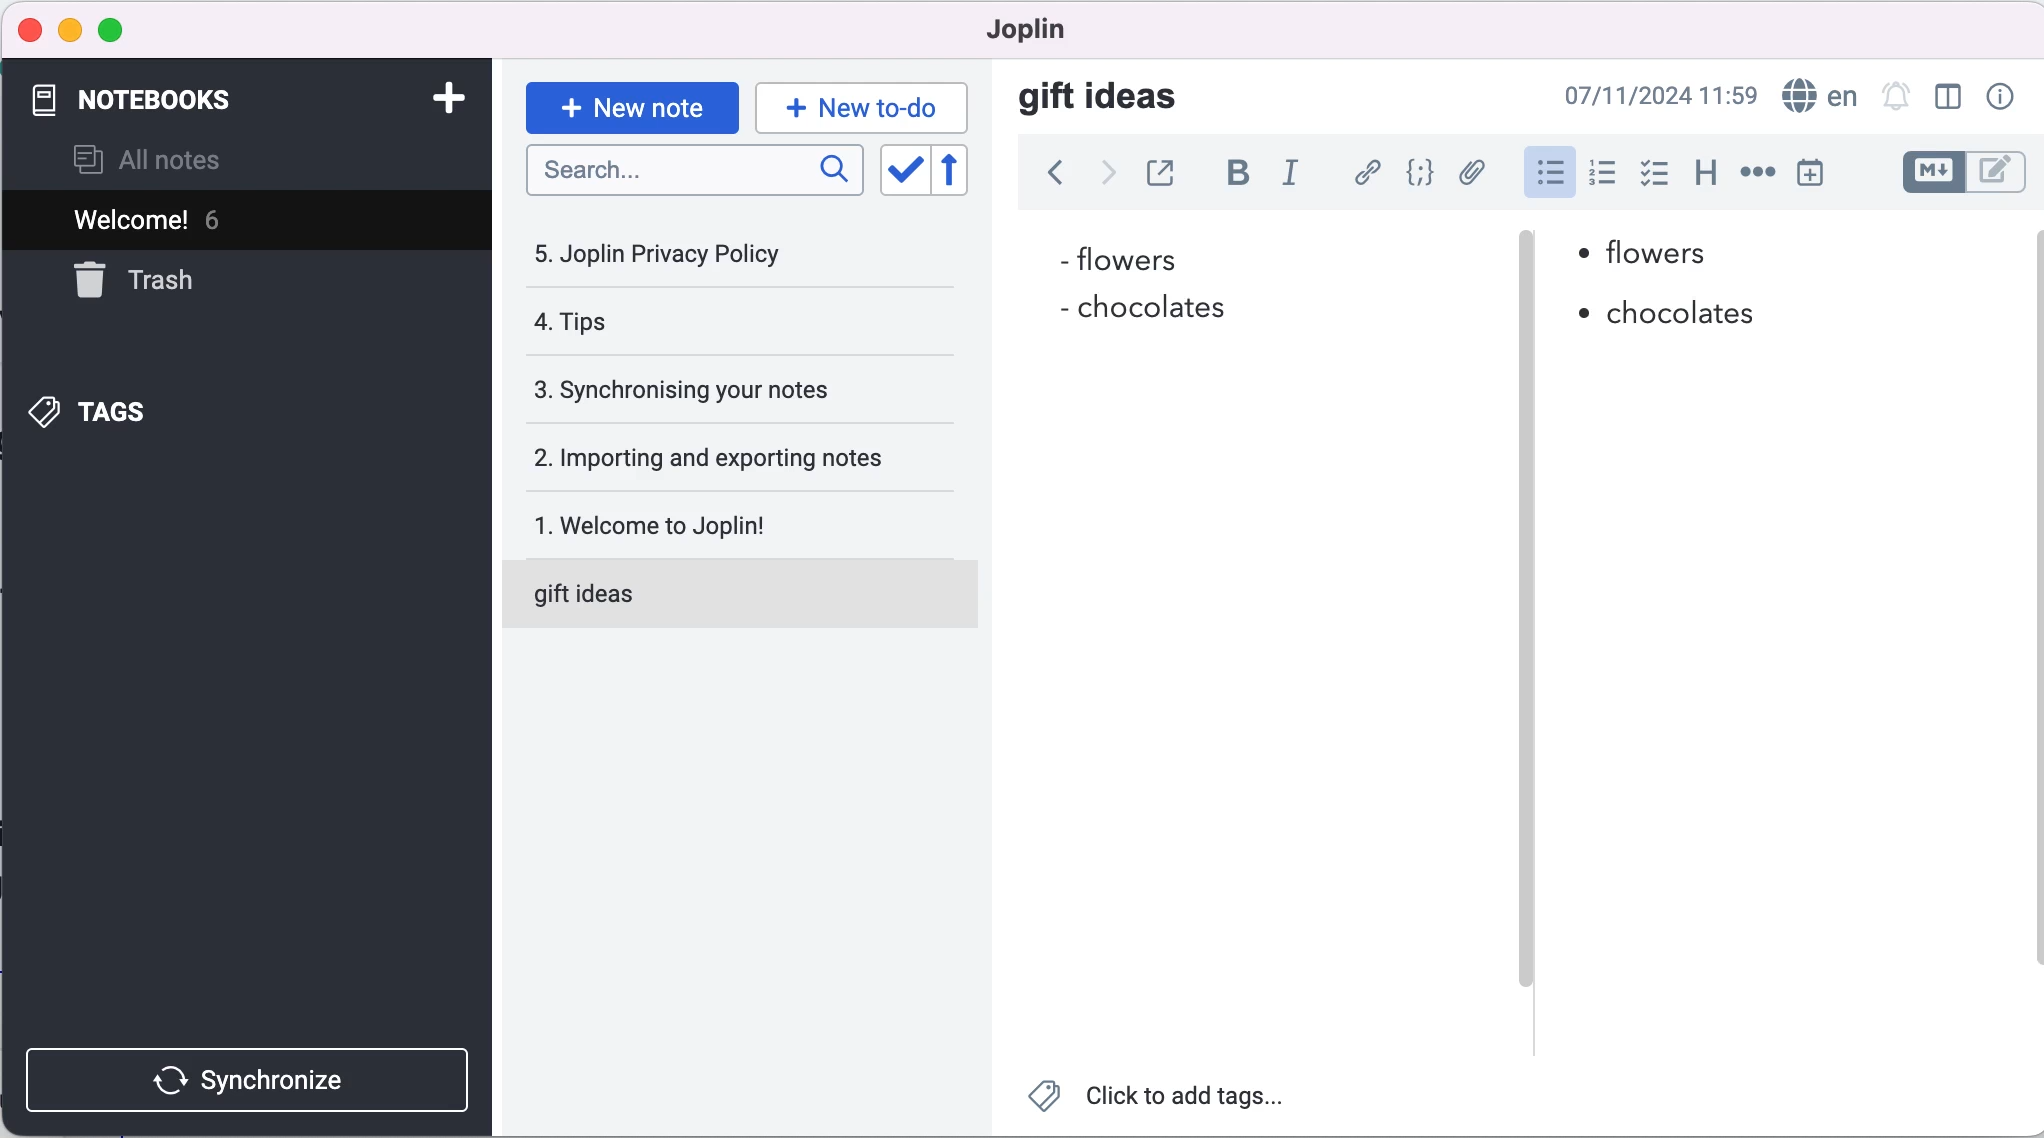 The width and height of the screenshot is (2044, 1138). I want to click on toggle external editing, so click(1164, 172).